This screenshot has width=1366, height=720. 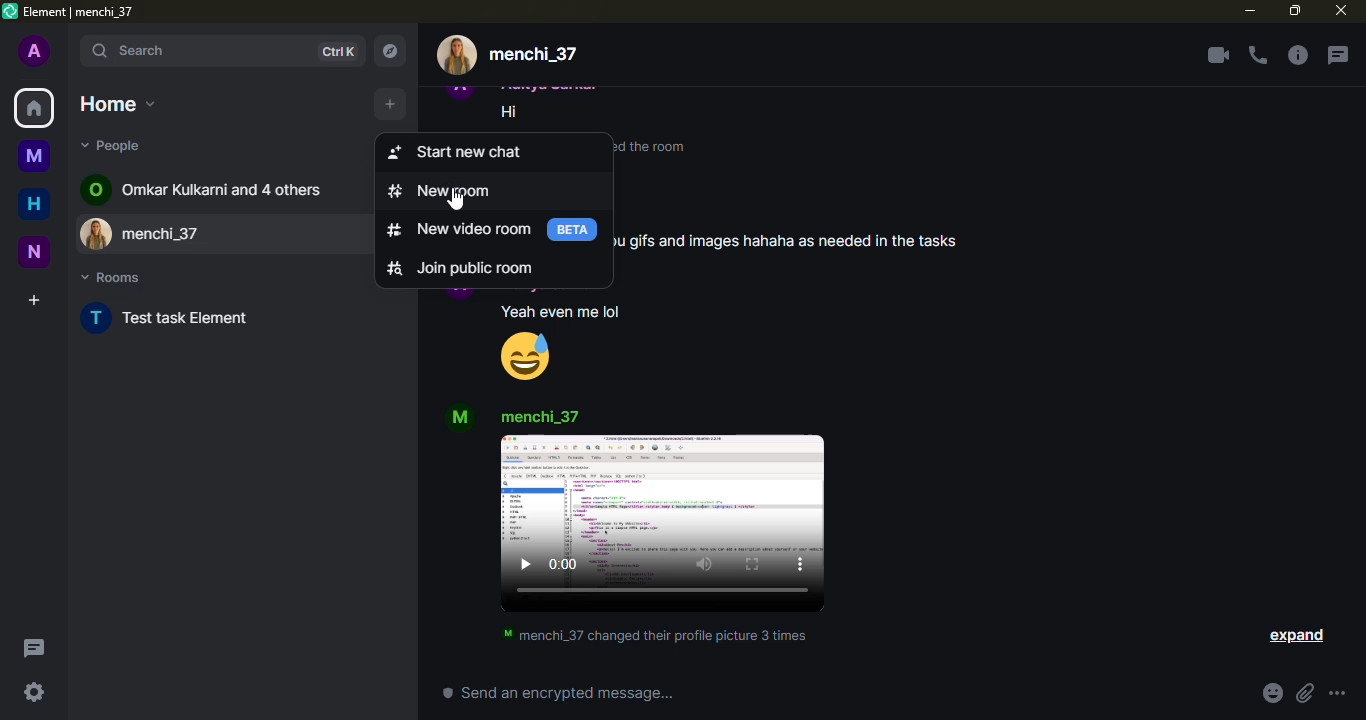 What do you see at coordinates (112, 277) in the screenshot?
I see `rooms` at bounding box center [112, 277].